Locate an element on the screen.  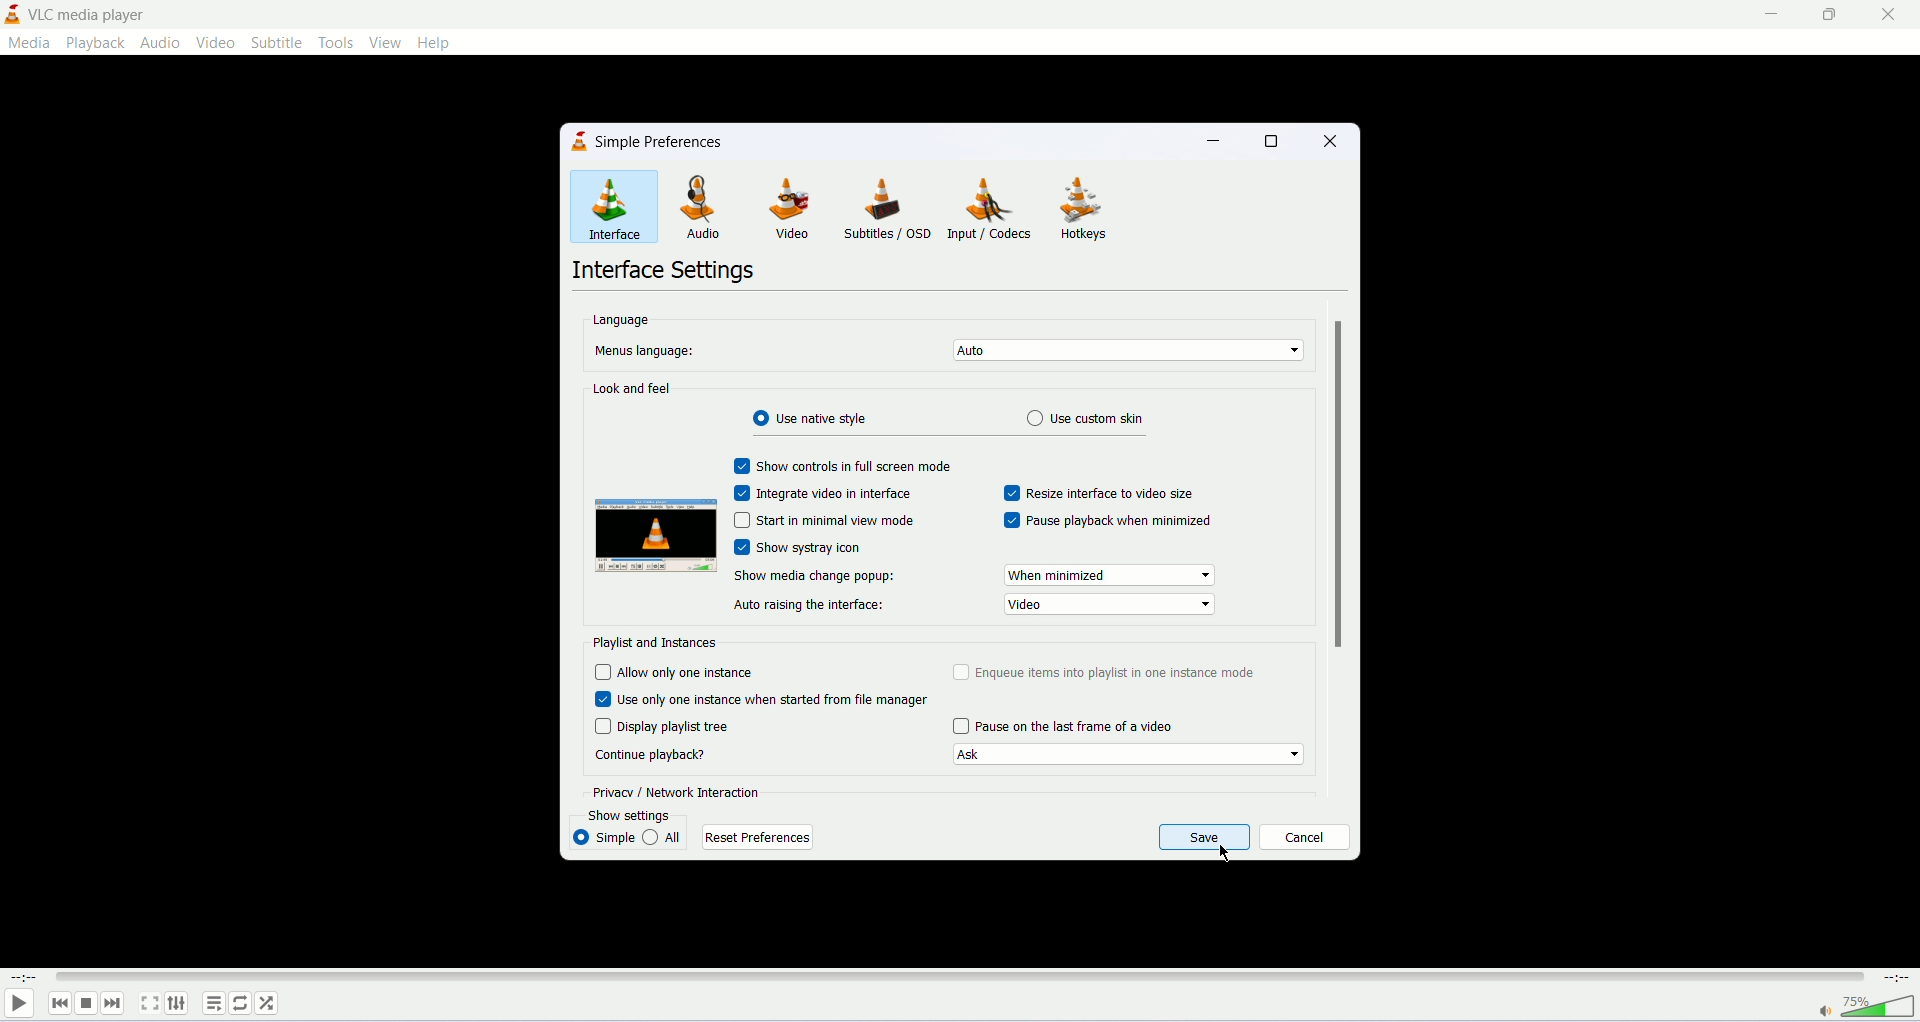
close is located at coordinates (1889, 15).